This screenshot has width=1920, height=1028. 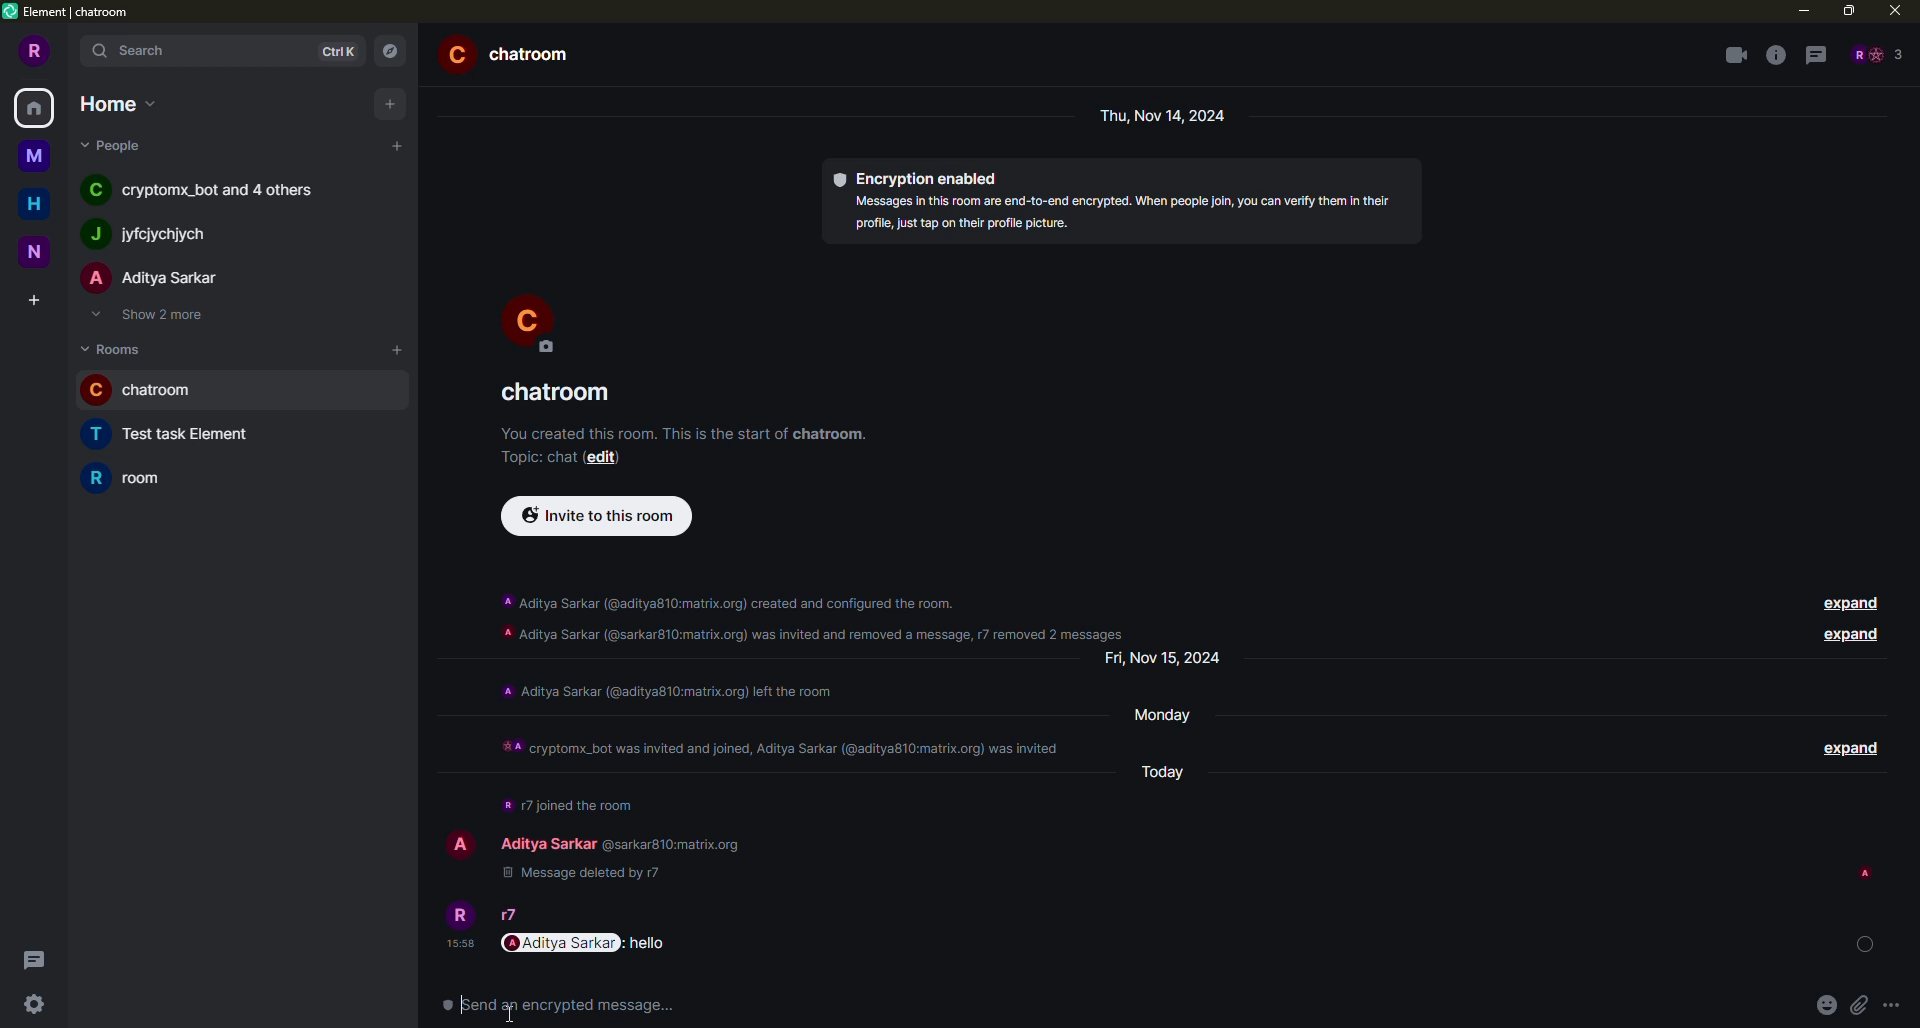 I want to click on people, so click(x=154, y=279).